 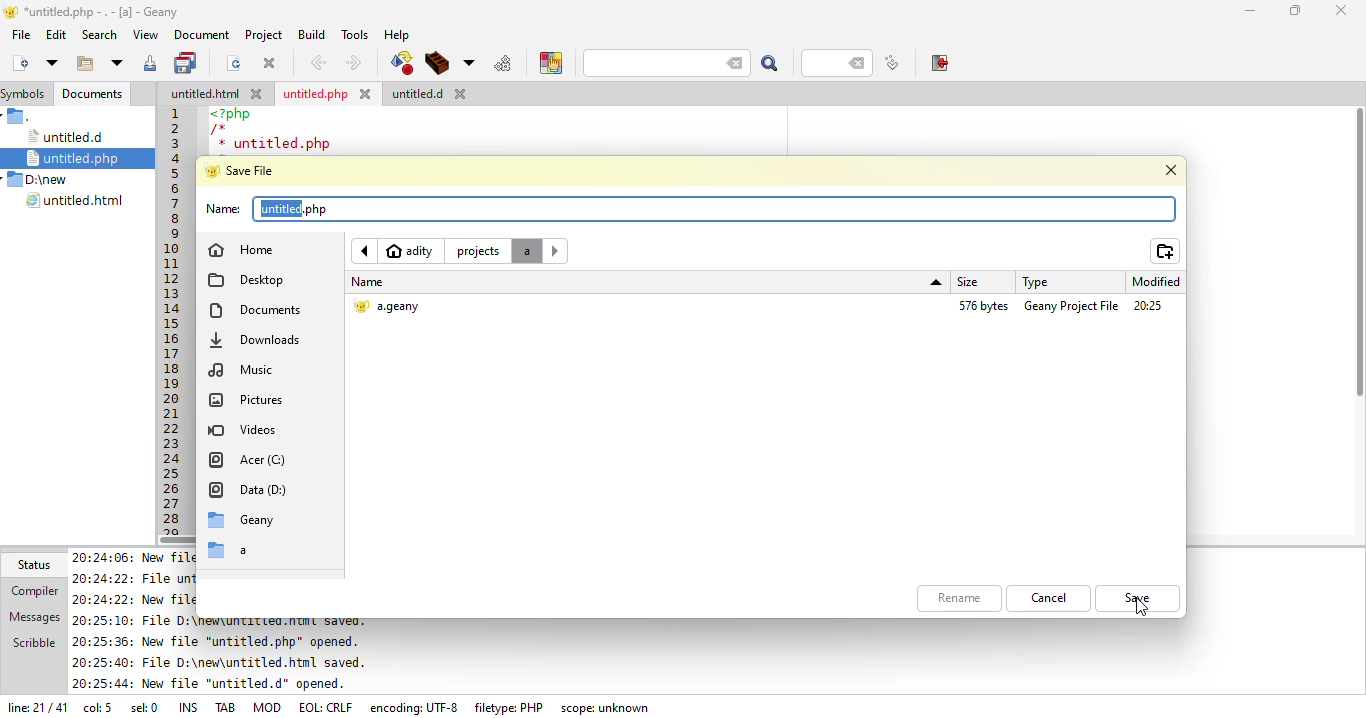 What do you see at coordinates (248, 492) in the screenshot?
I see `data` at bounding box center [248, 492].